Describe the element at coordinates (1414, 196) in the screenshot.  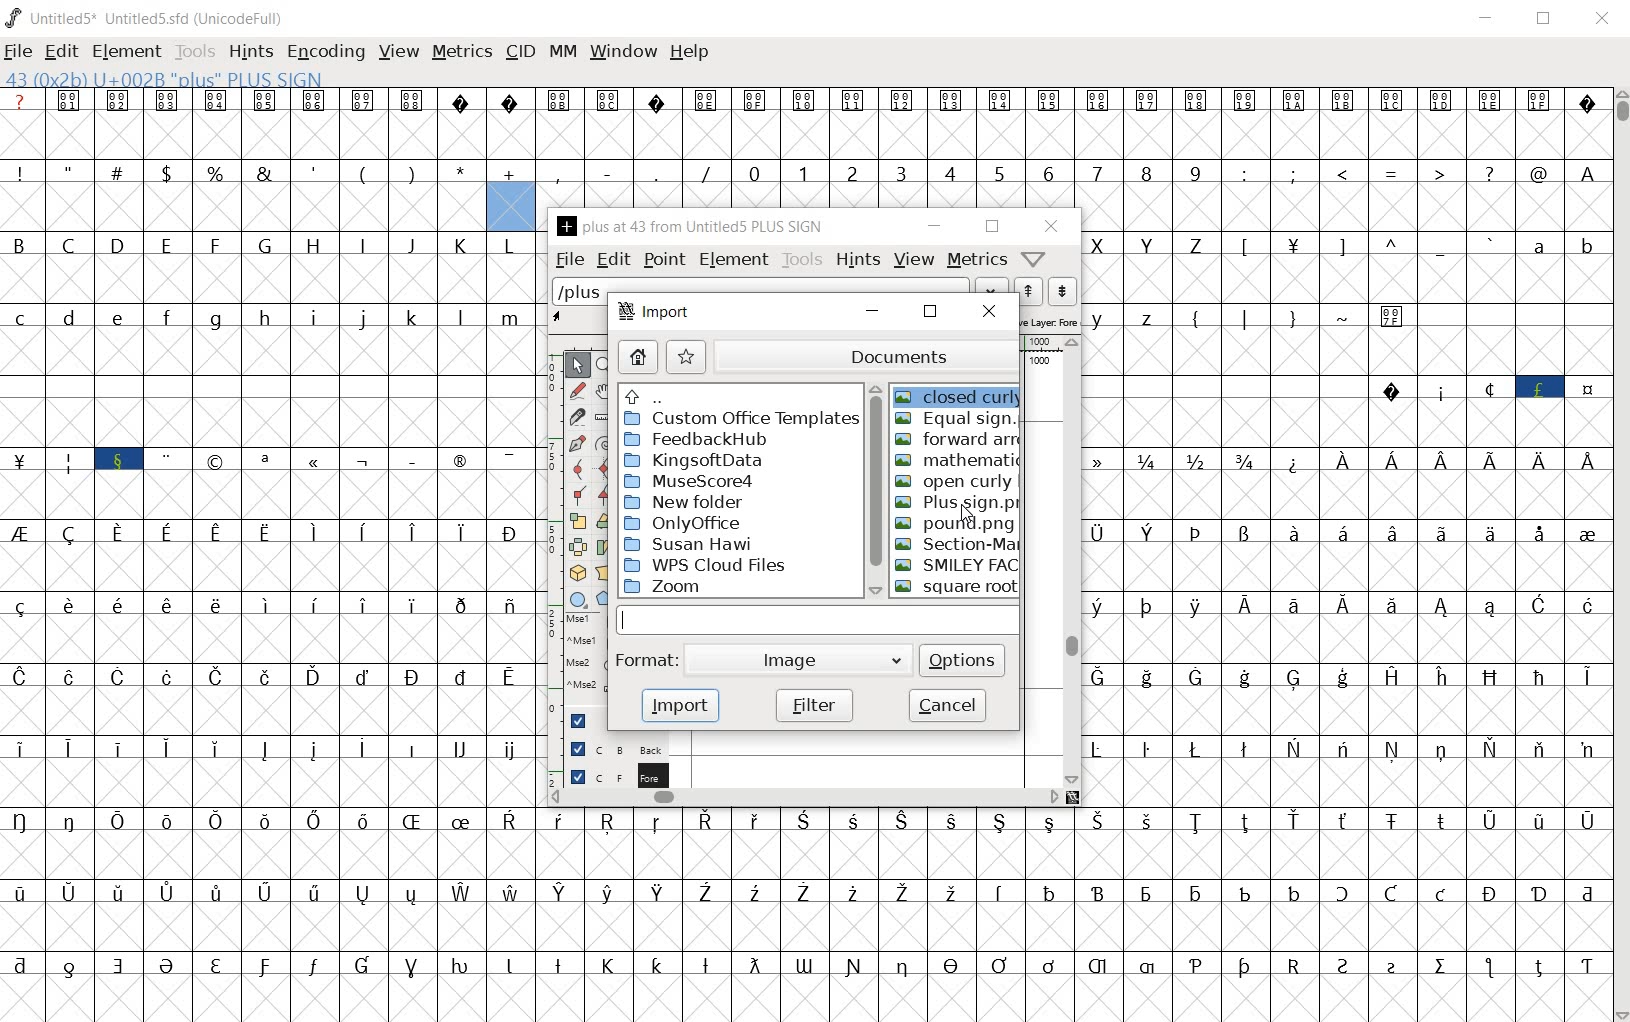
I see `ado de Lo LL 3 Lf LB LA` at that location.